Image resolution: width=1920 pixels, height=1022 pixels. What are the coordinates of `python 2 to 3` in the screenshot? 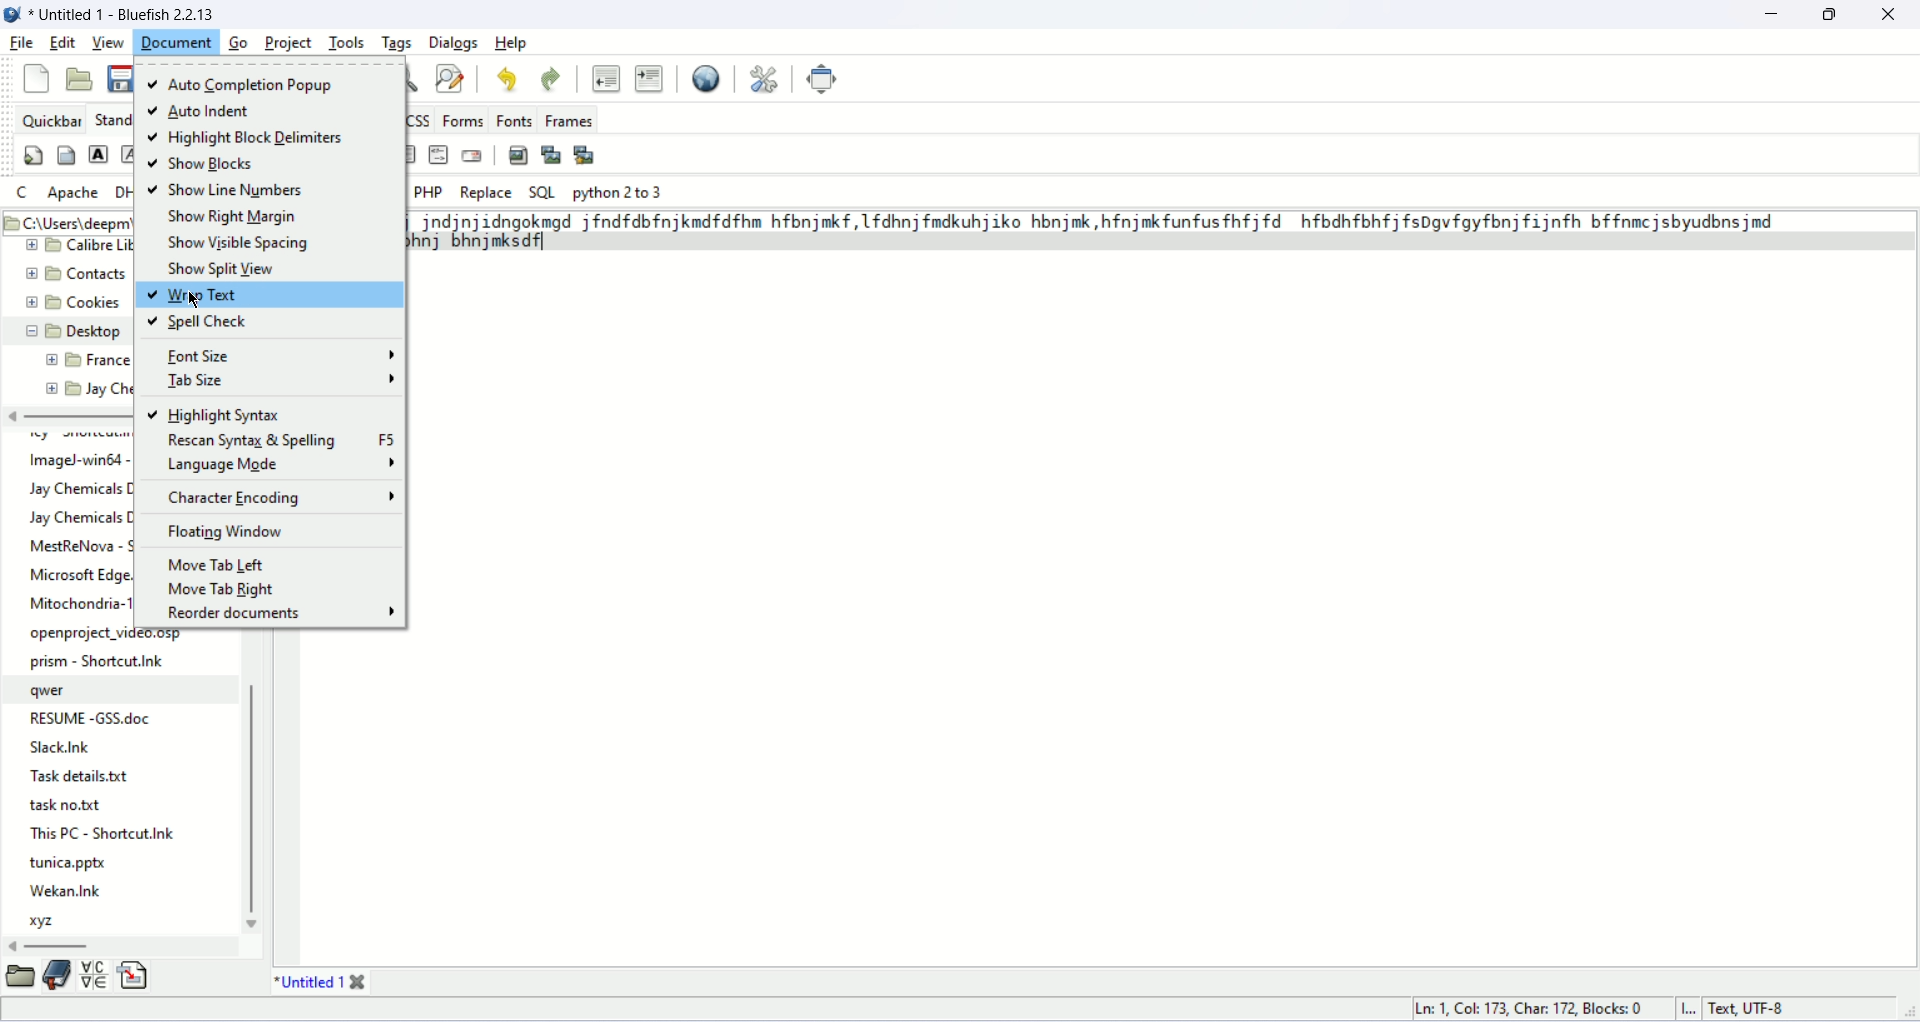 It's located at (618, 192).